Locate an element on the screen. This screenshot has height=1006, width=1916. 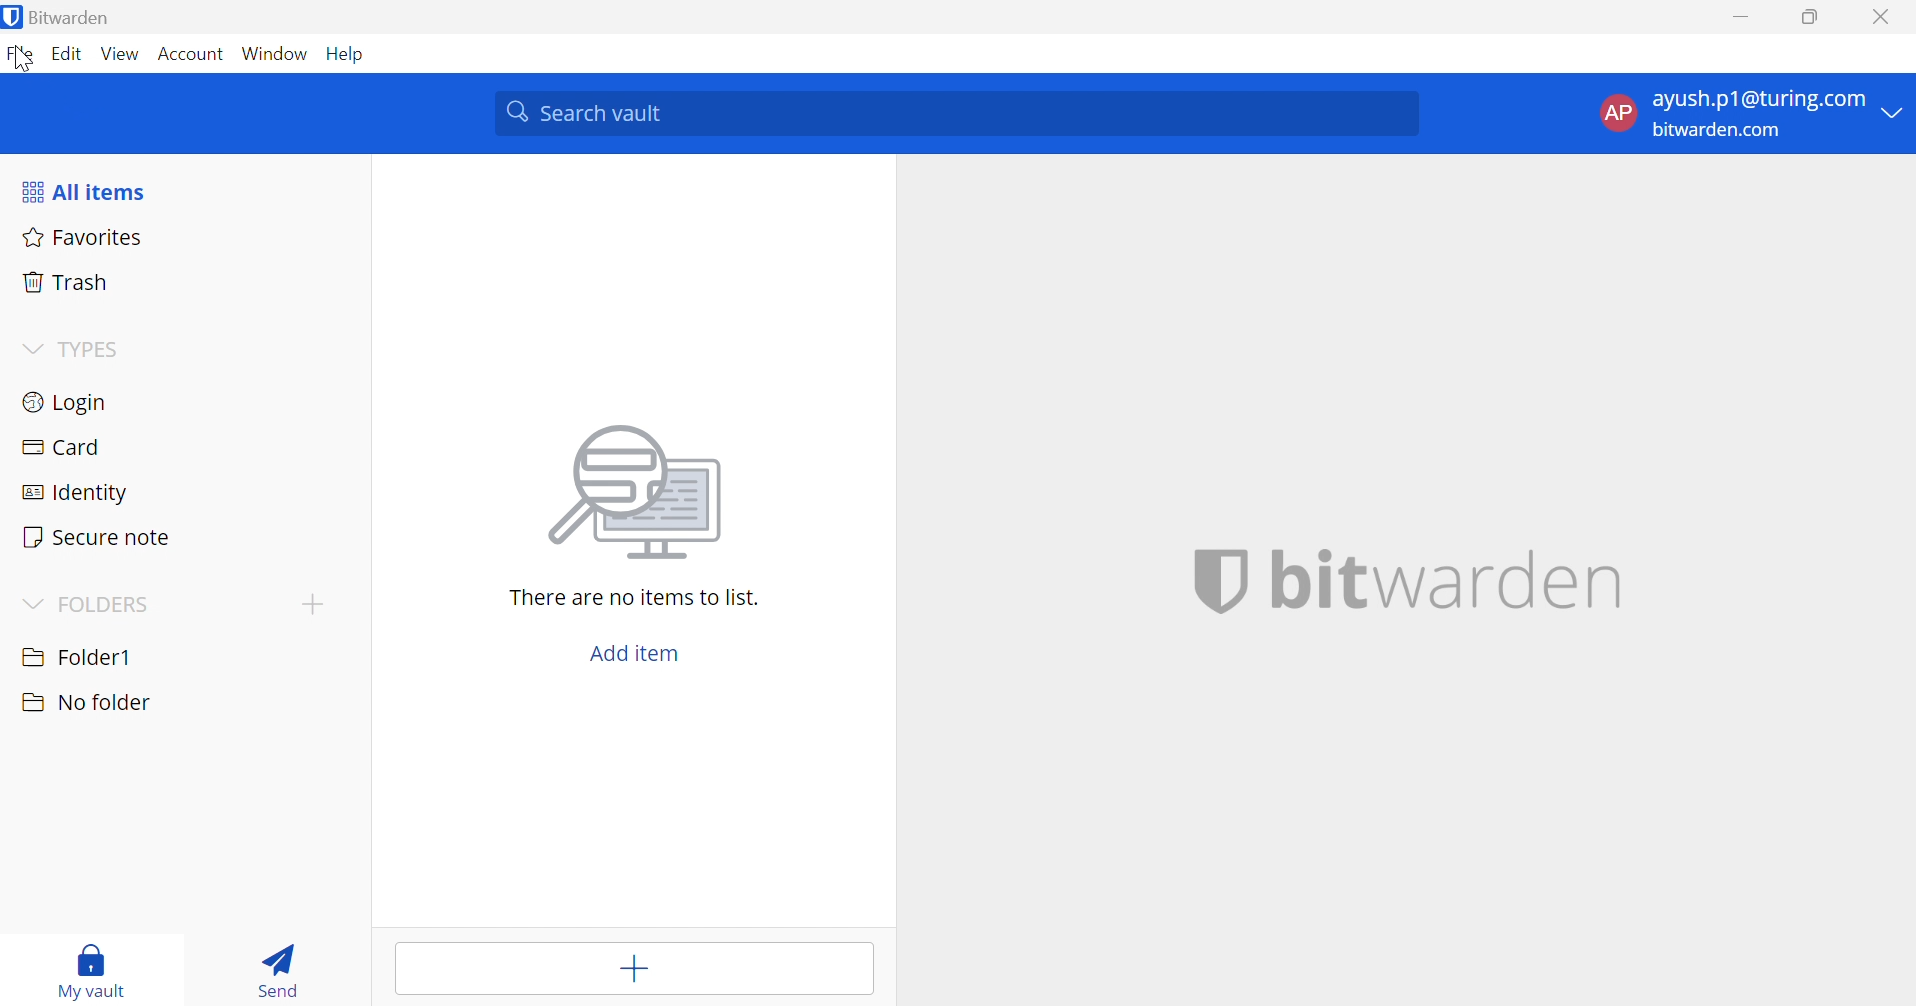
Identity is located at coordinates (76, 492).